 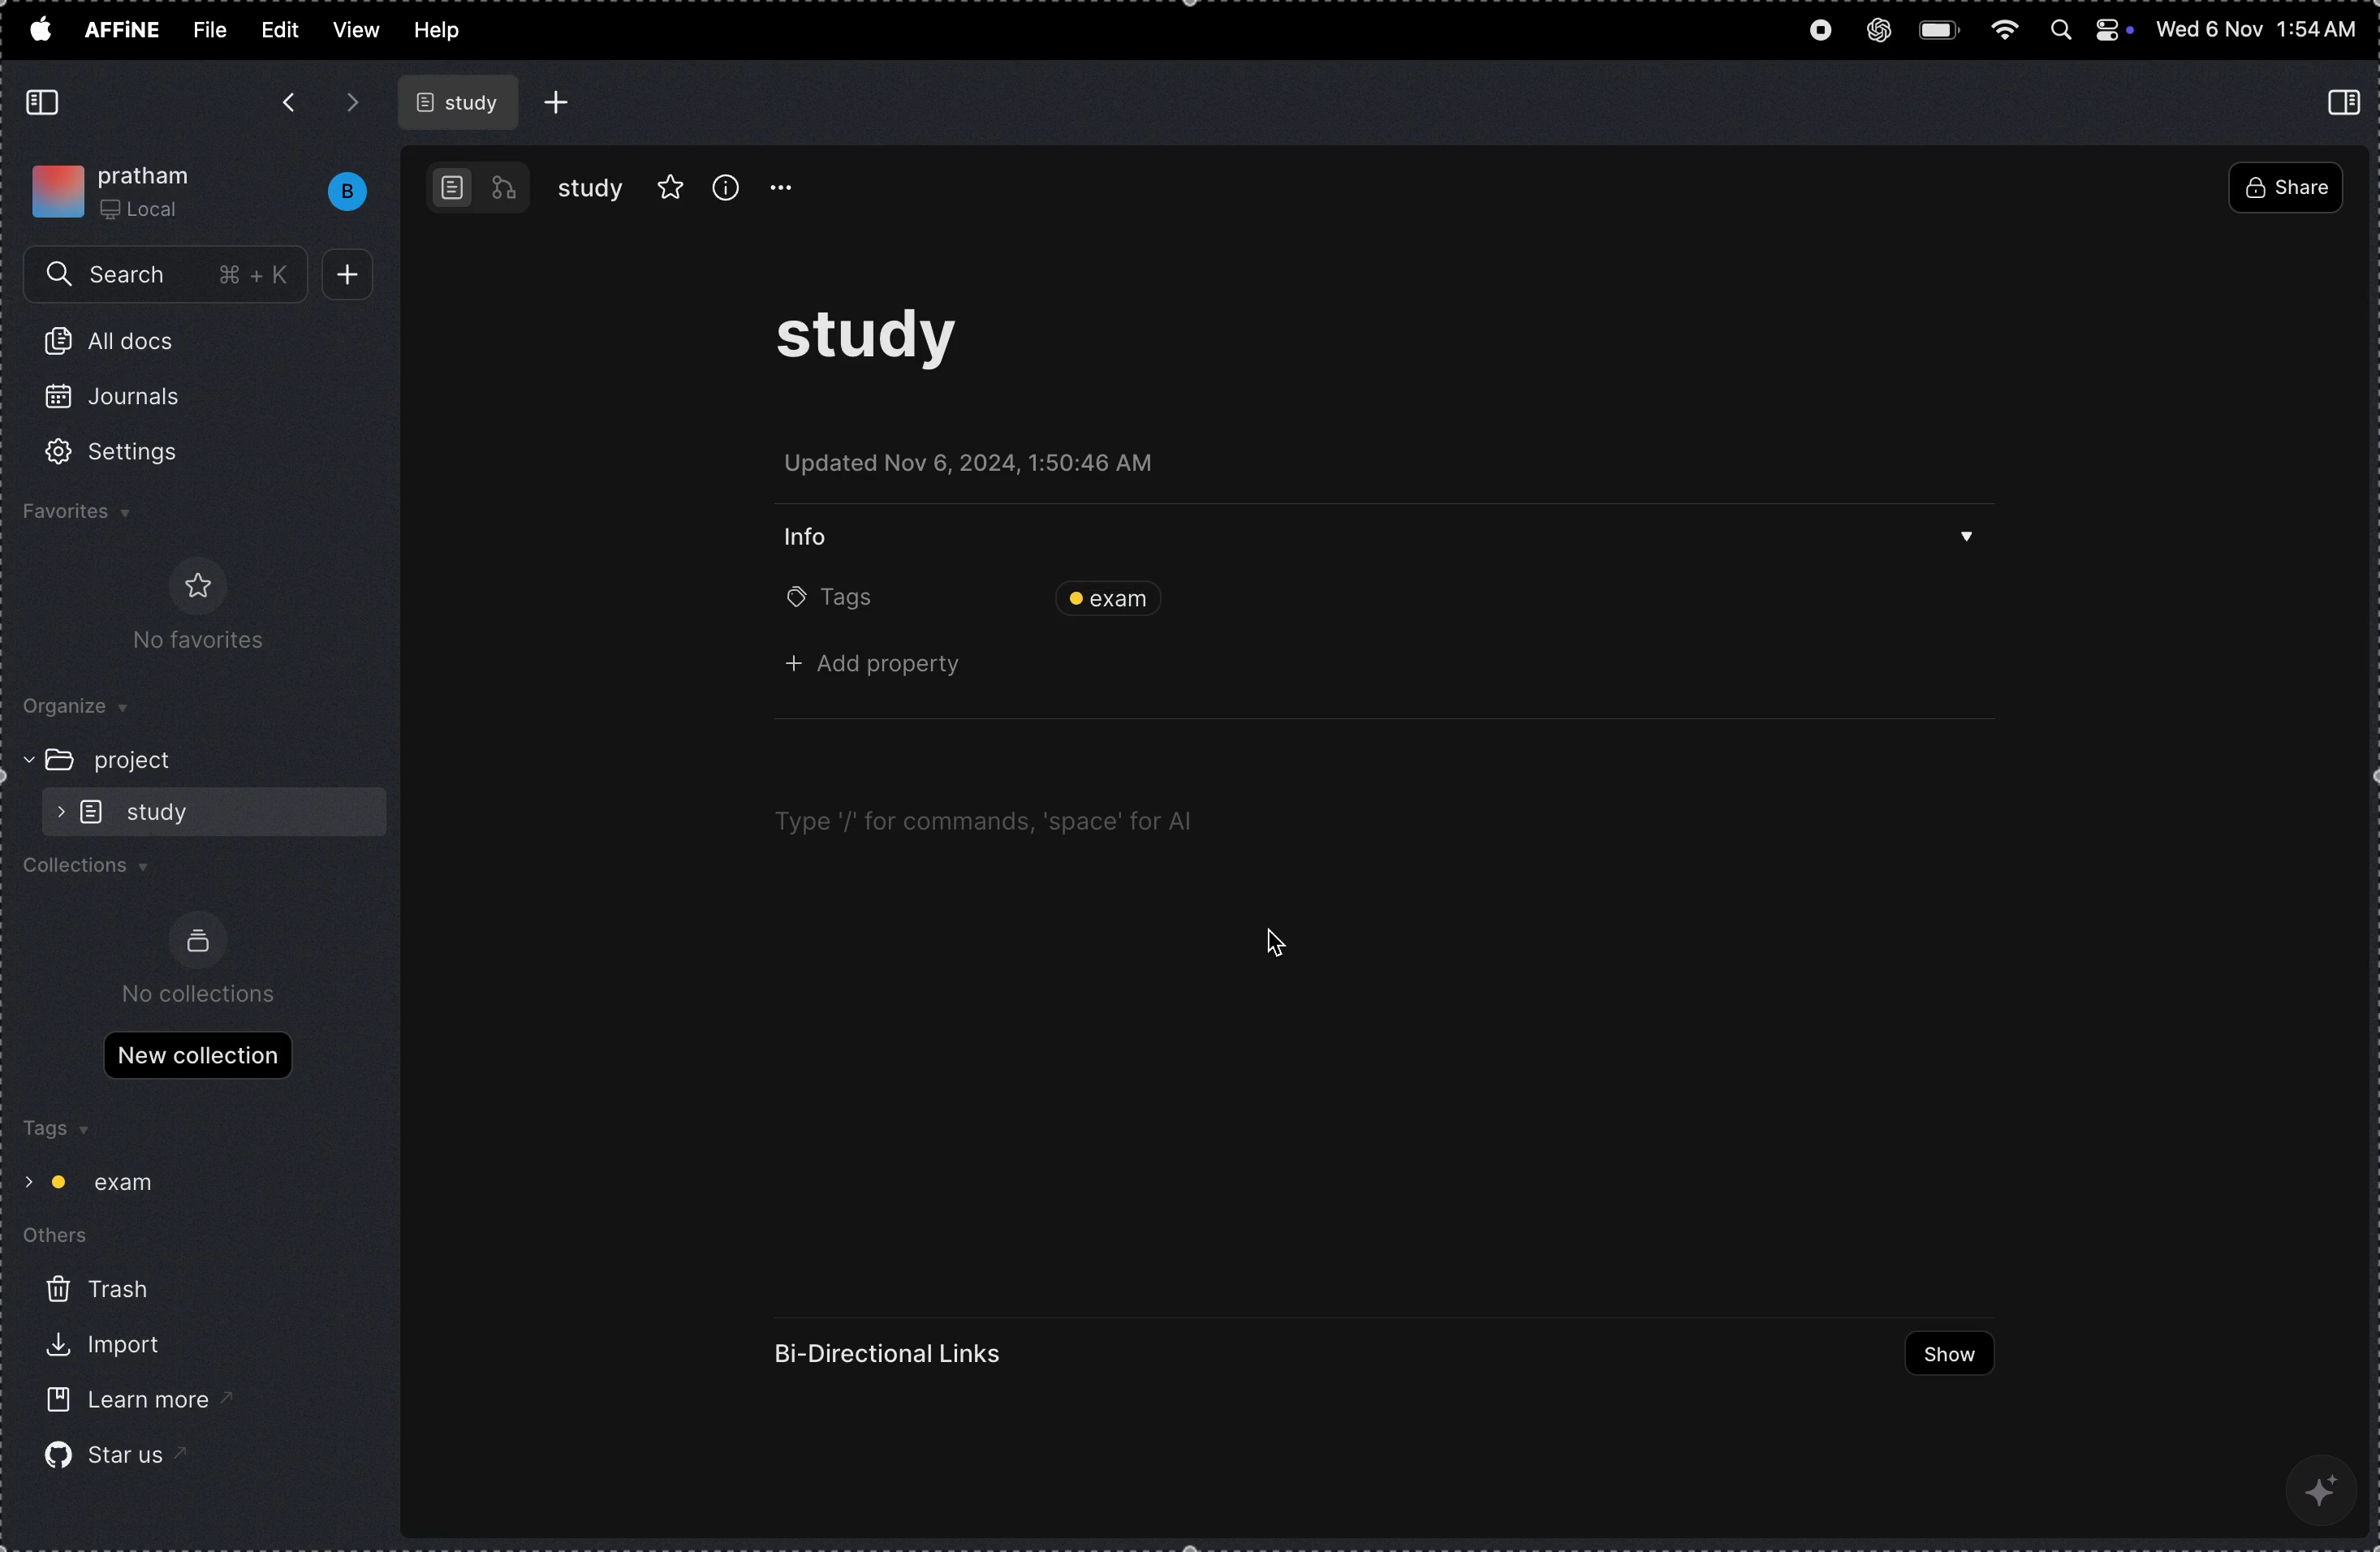 I want to click on study task, so click(x=884, y=347).